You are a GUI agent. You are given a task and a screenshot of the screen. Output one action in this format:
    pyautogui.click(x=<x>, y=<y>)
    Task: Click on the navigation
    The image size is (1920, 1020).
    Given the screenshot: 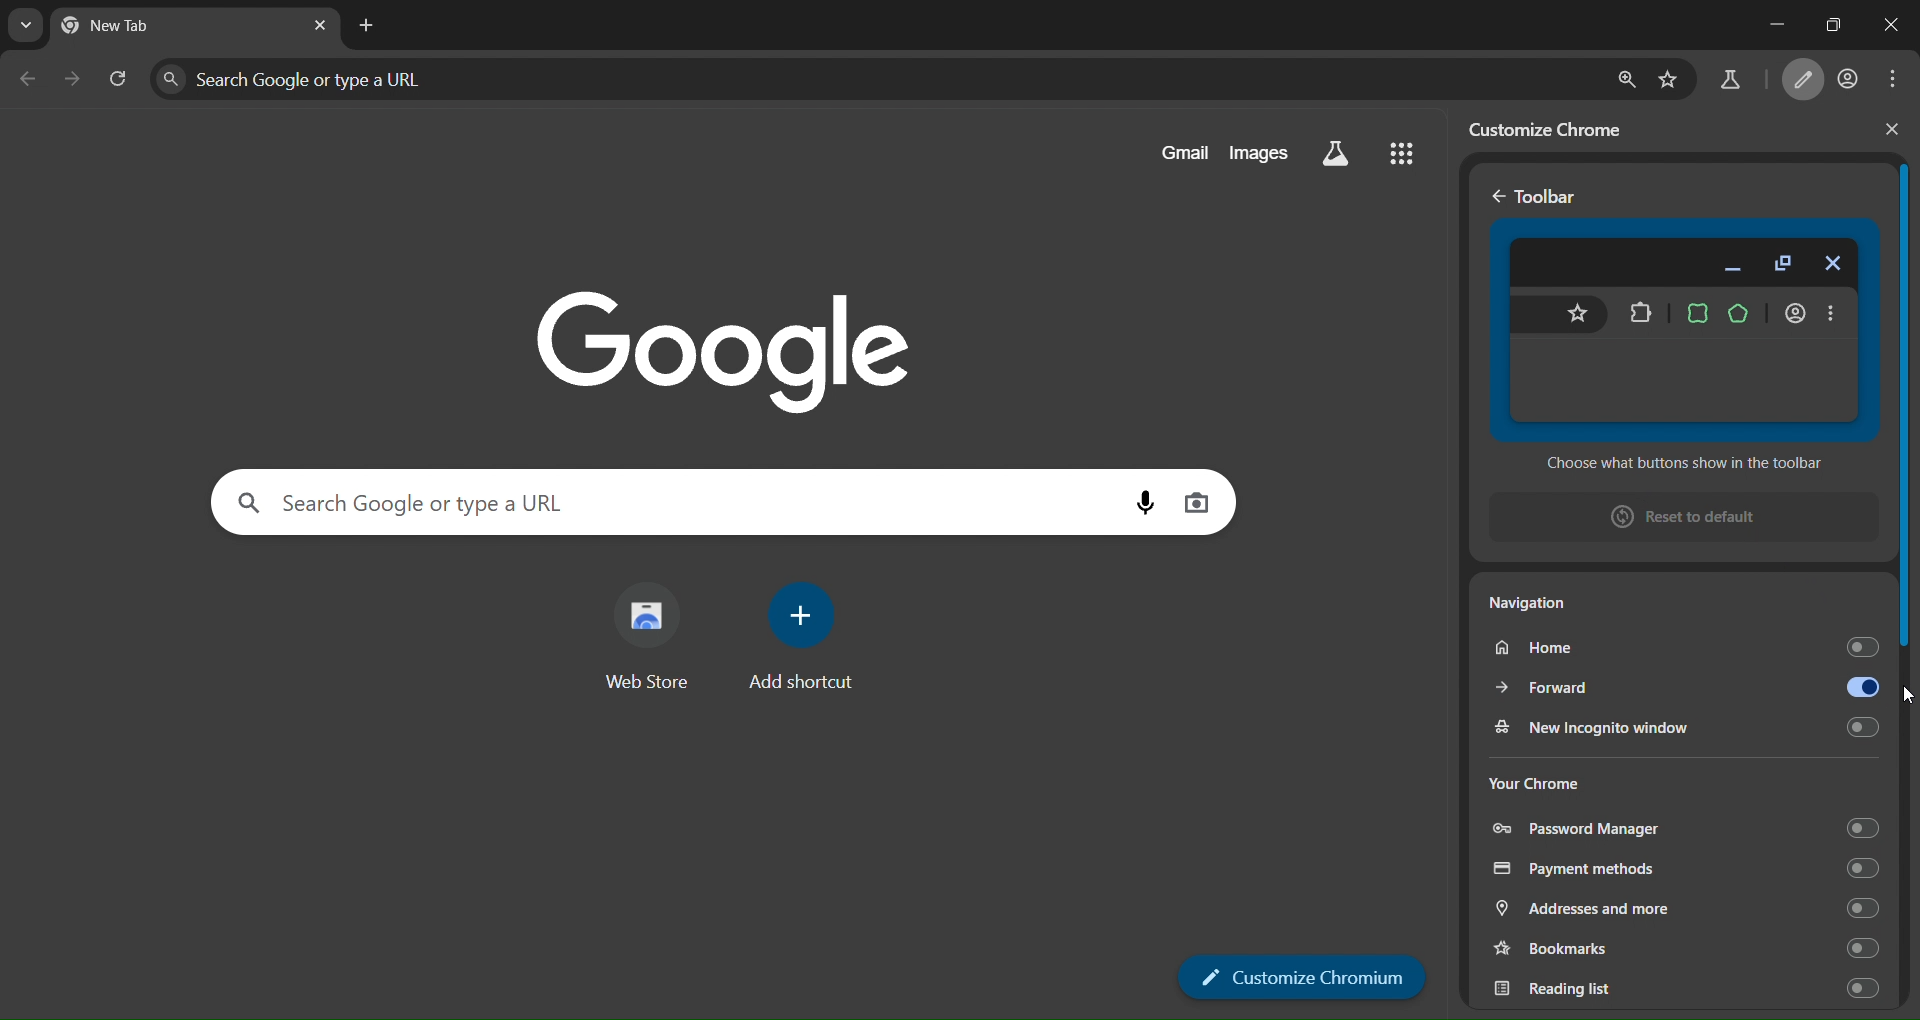 What is the action you would take?
    pyautogui.click(x=1536, y=603)
    